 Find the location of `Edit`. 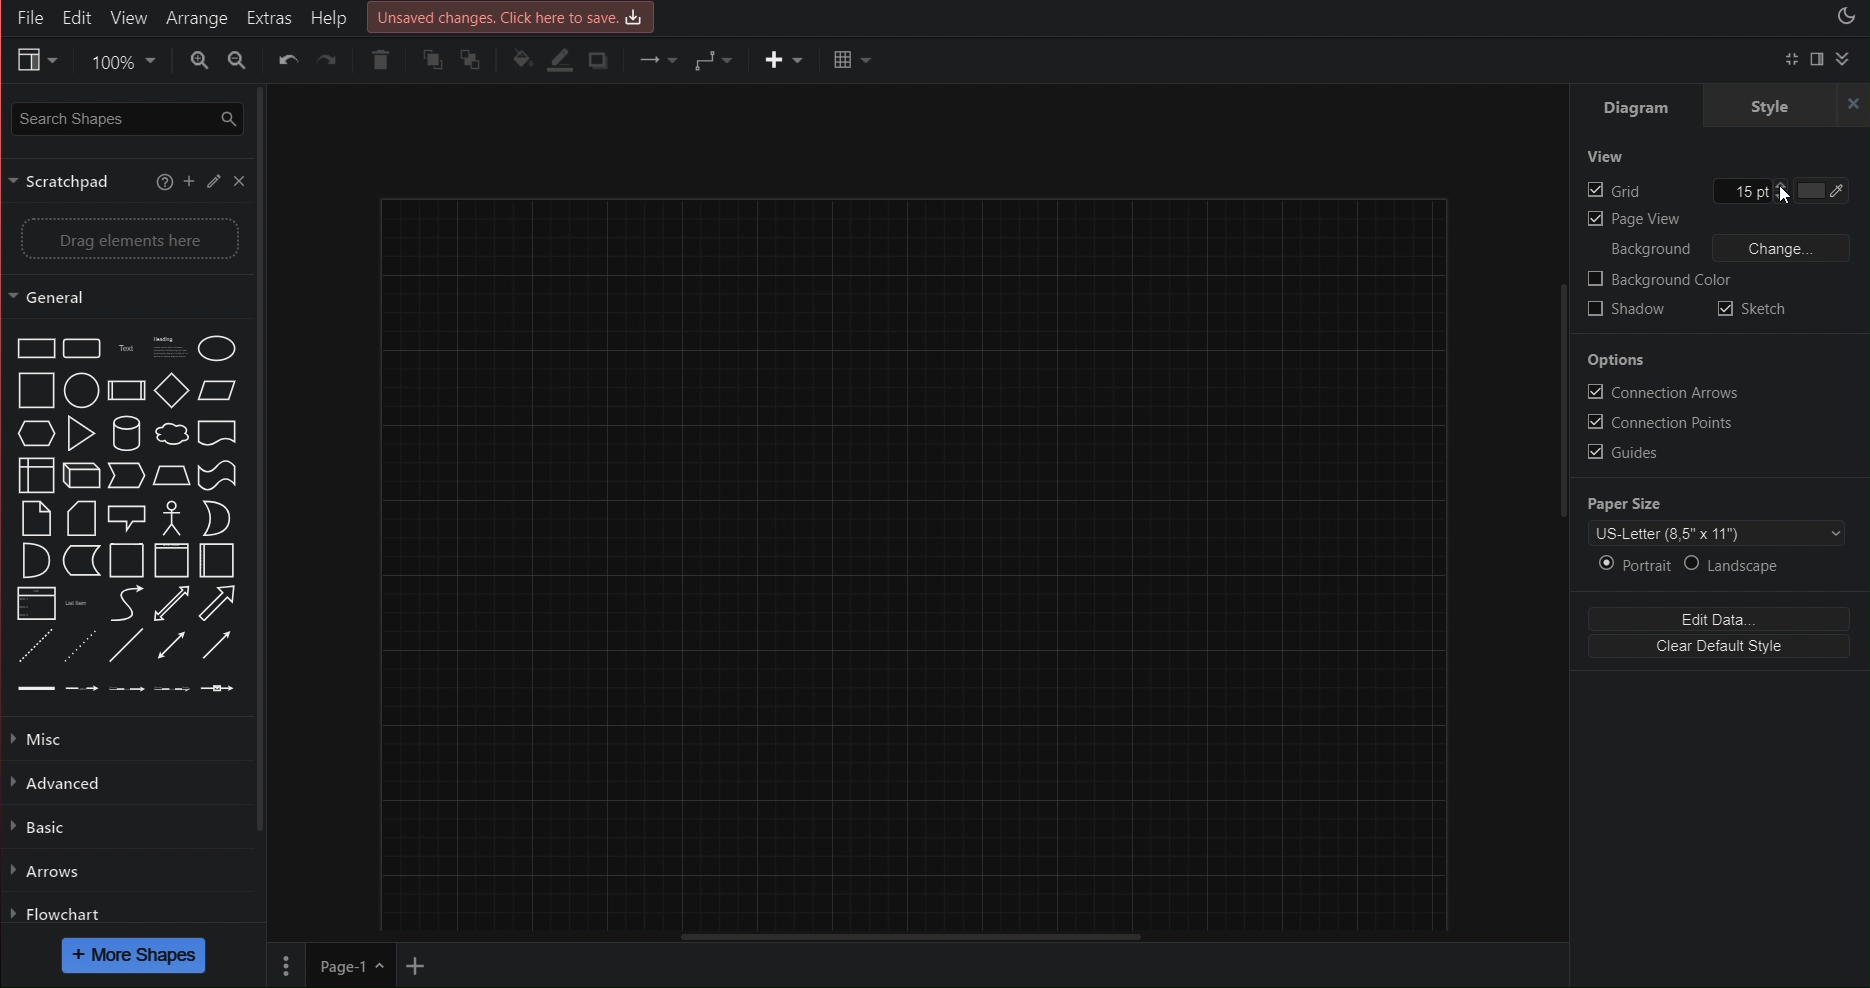

Edit is located at coordinates (213, 184).